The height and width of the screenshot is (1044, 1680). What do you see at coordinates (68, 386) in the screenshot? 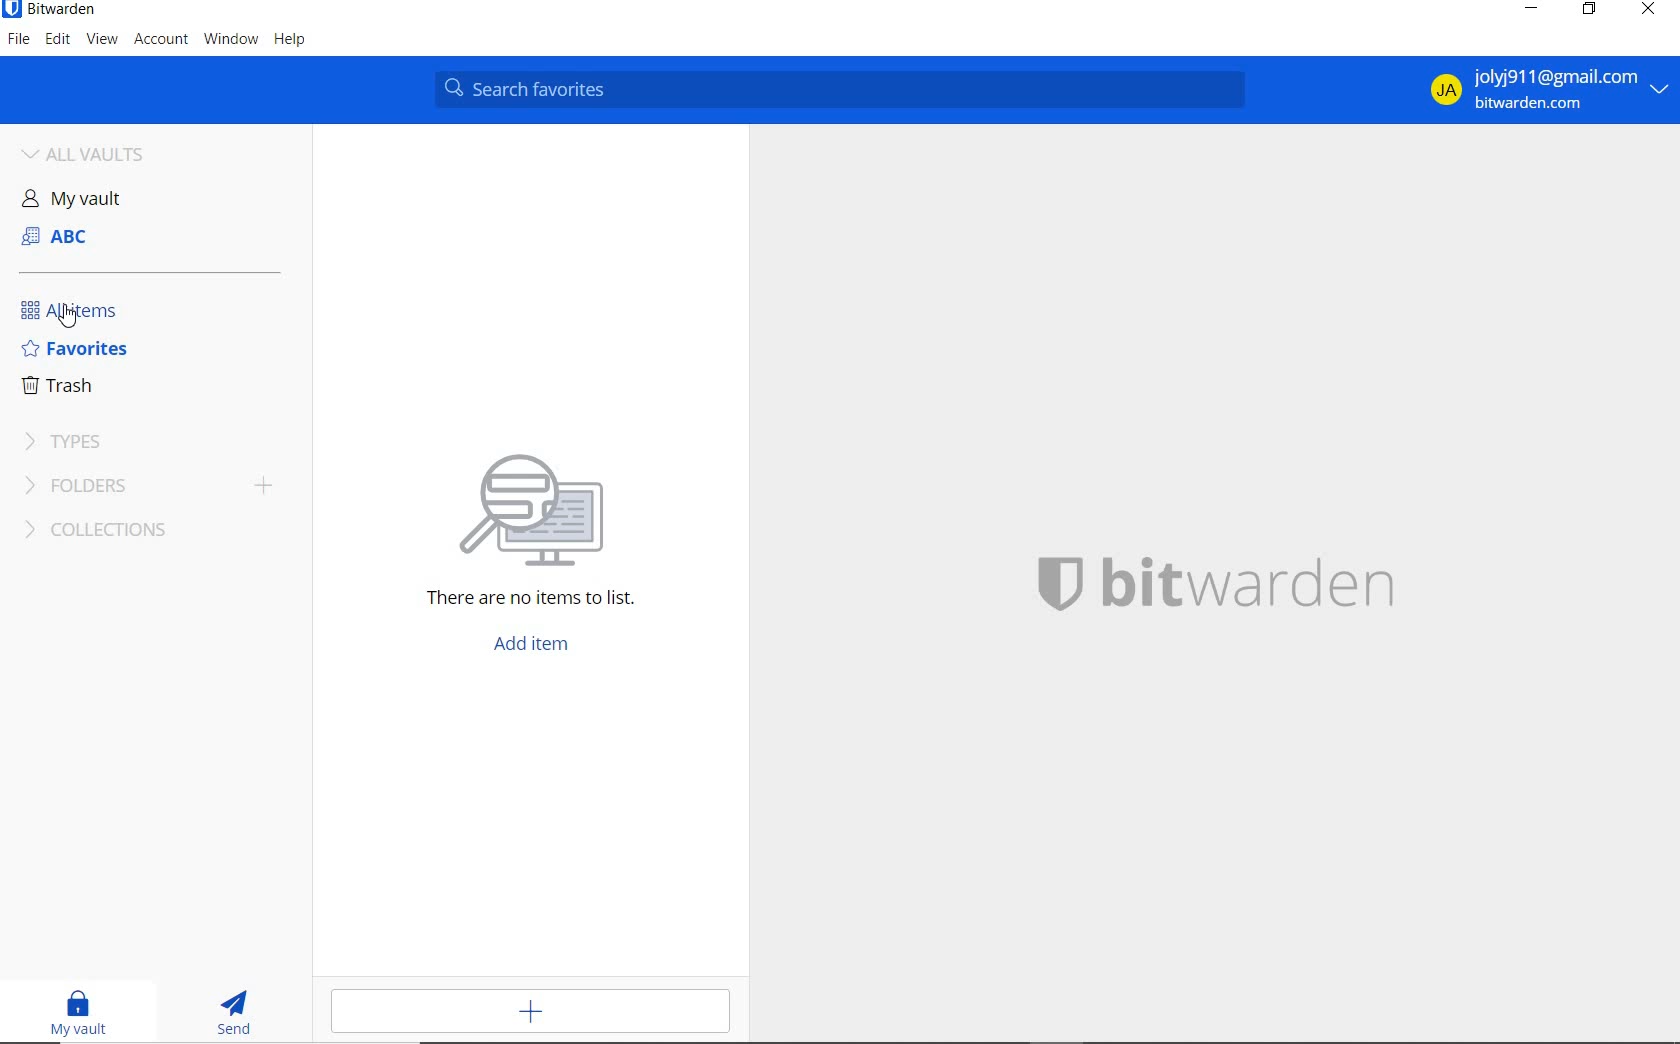
I see `TRASH` at bounding box center [68, 386].